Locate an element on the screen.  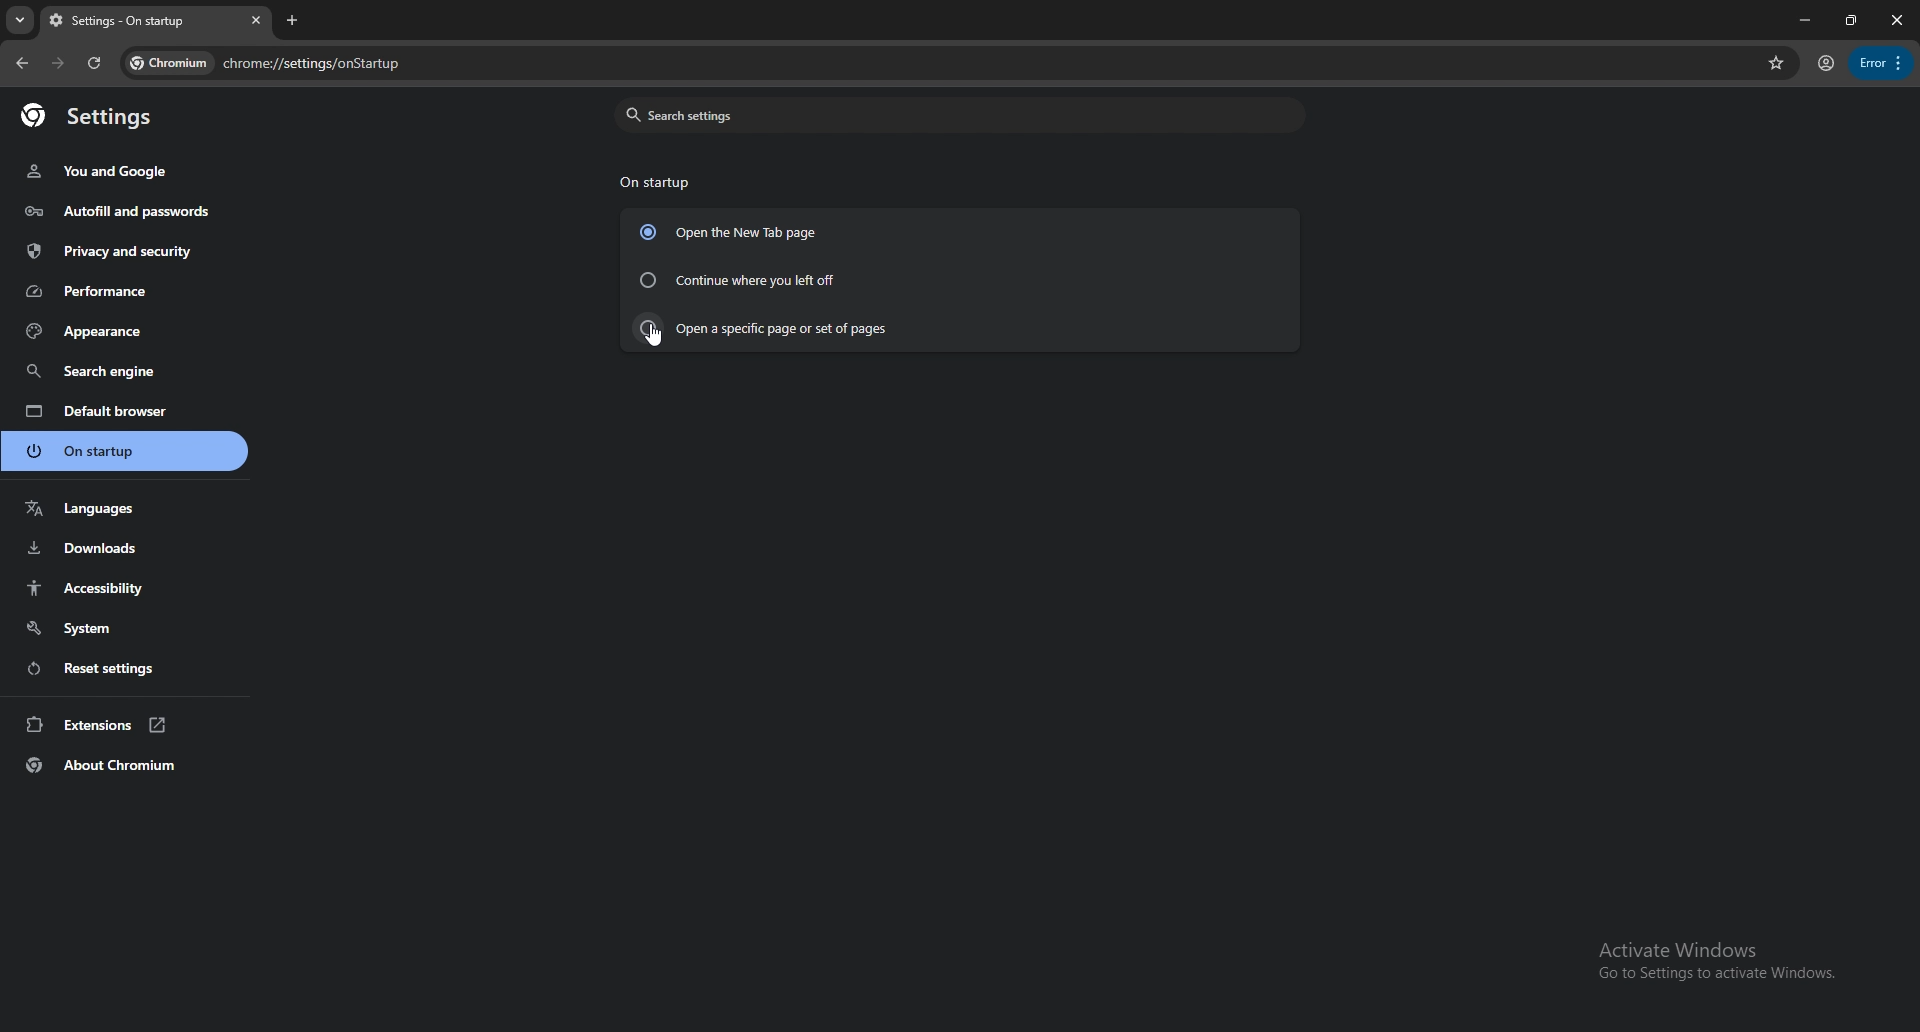
resize is located at coordinates (1848, 20).